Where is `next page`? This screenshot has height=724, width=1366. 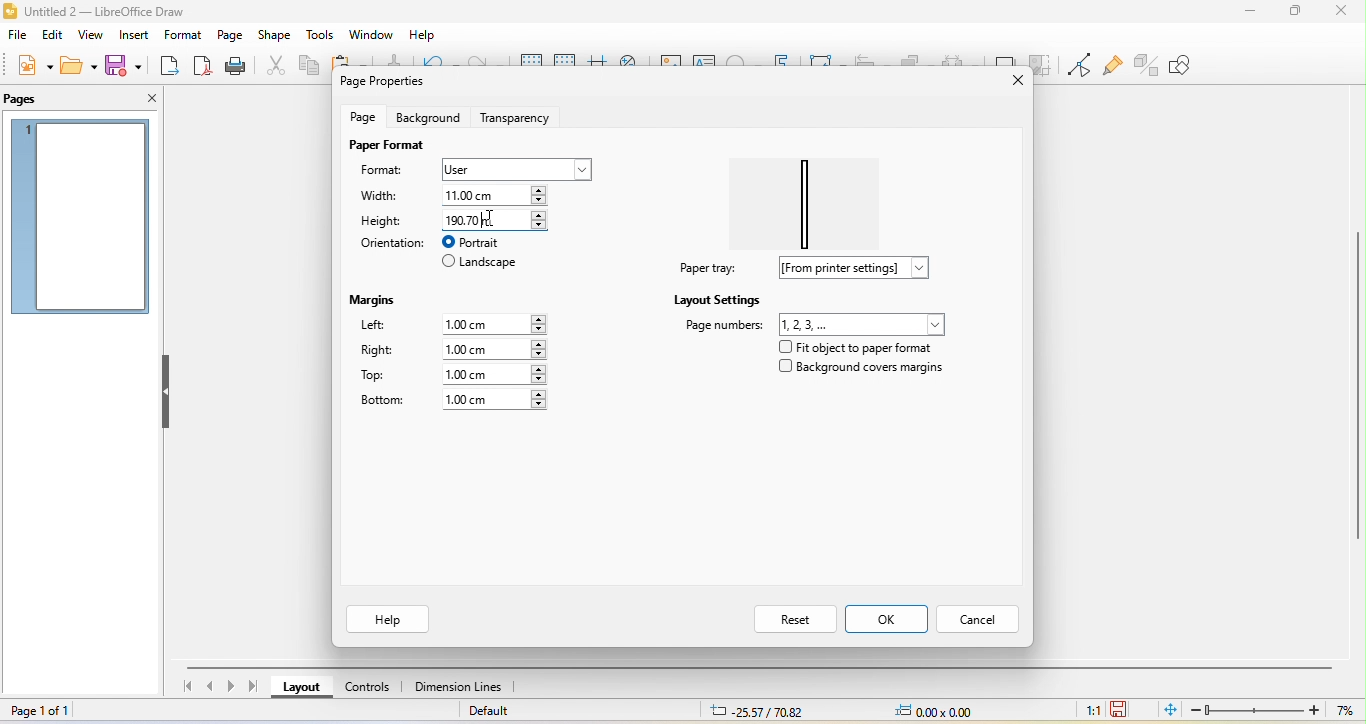
next page is located at coordinates (234, 687).